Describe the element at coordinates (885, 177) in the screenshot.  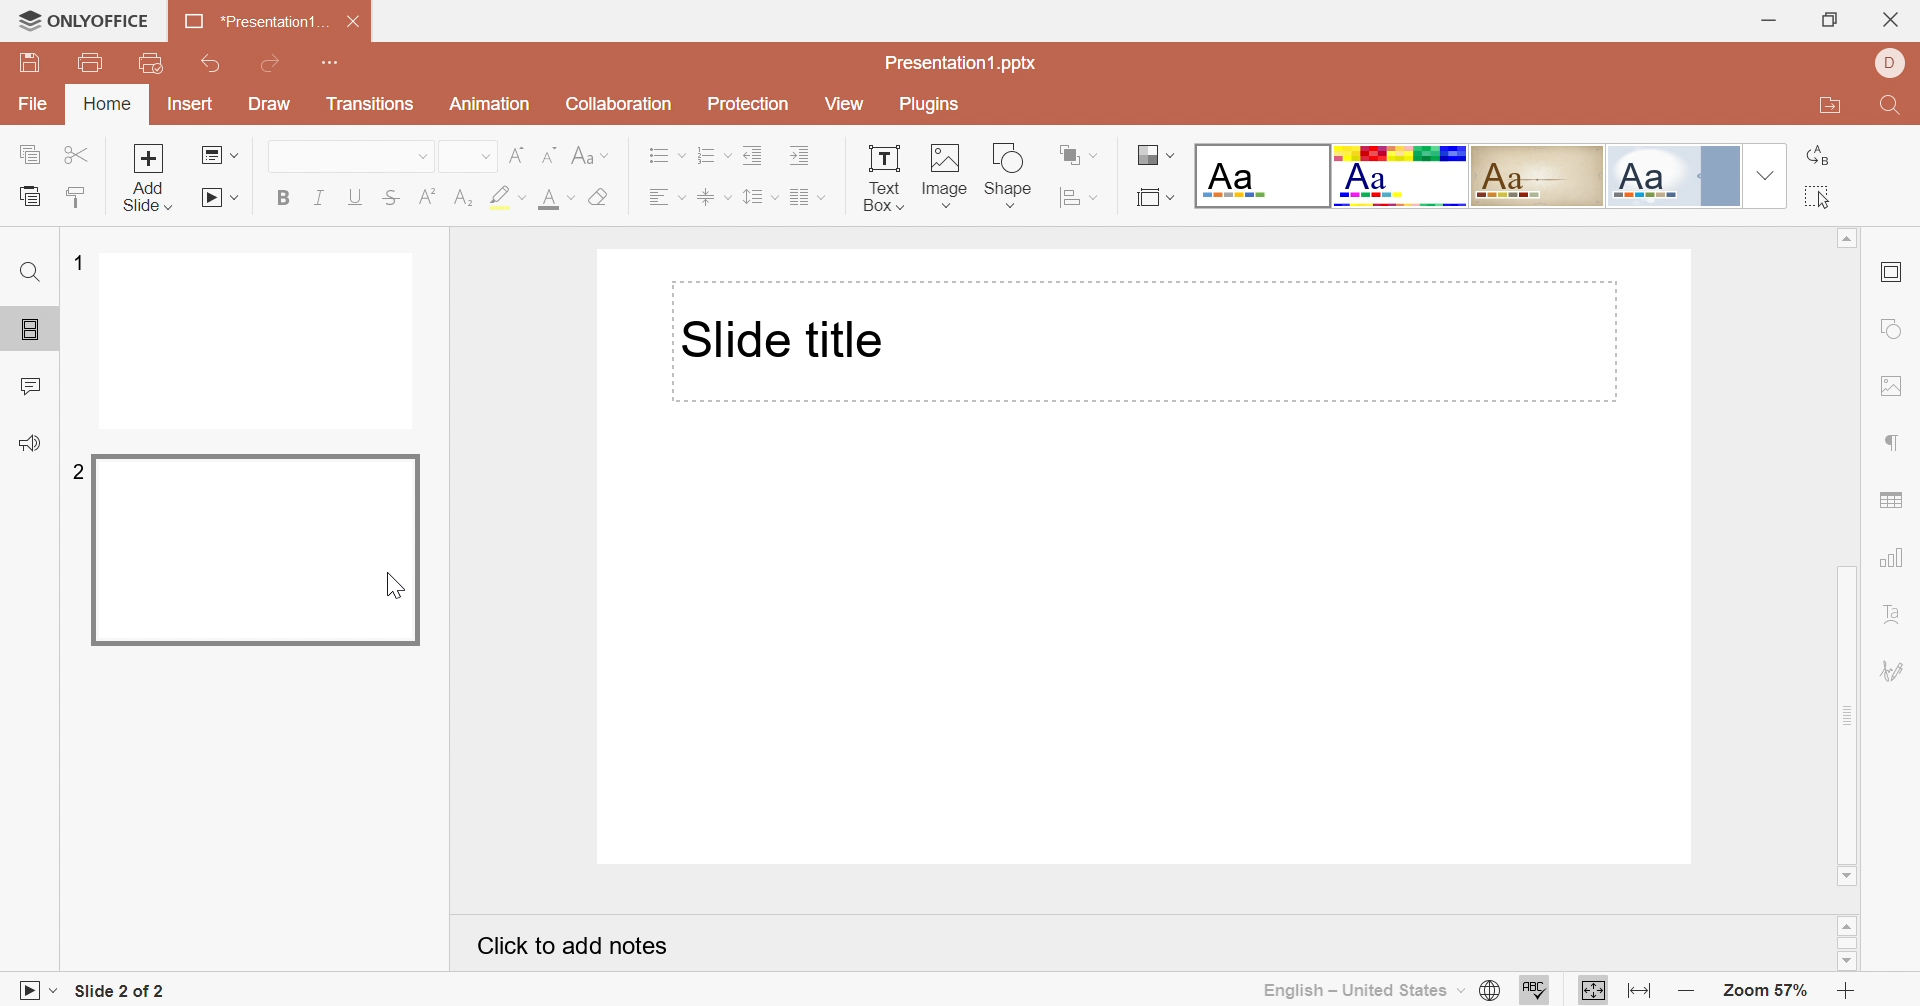
I see `Text Box` at that location.